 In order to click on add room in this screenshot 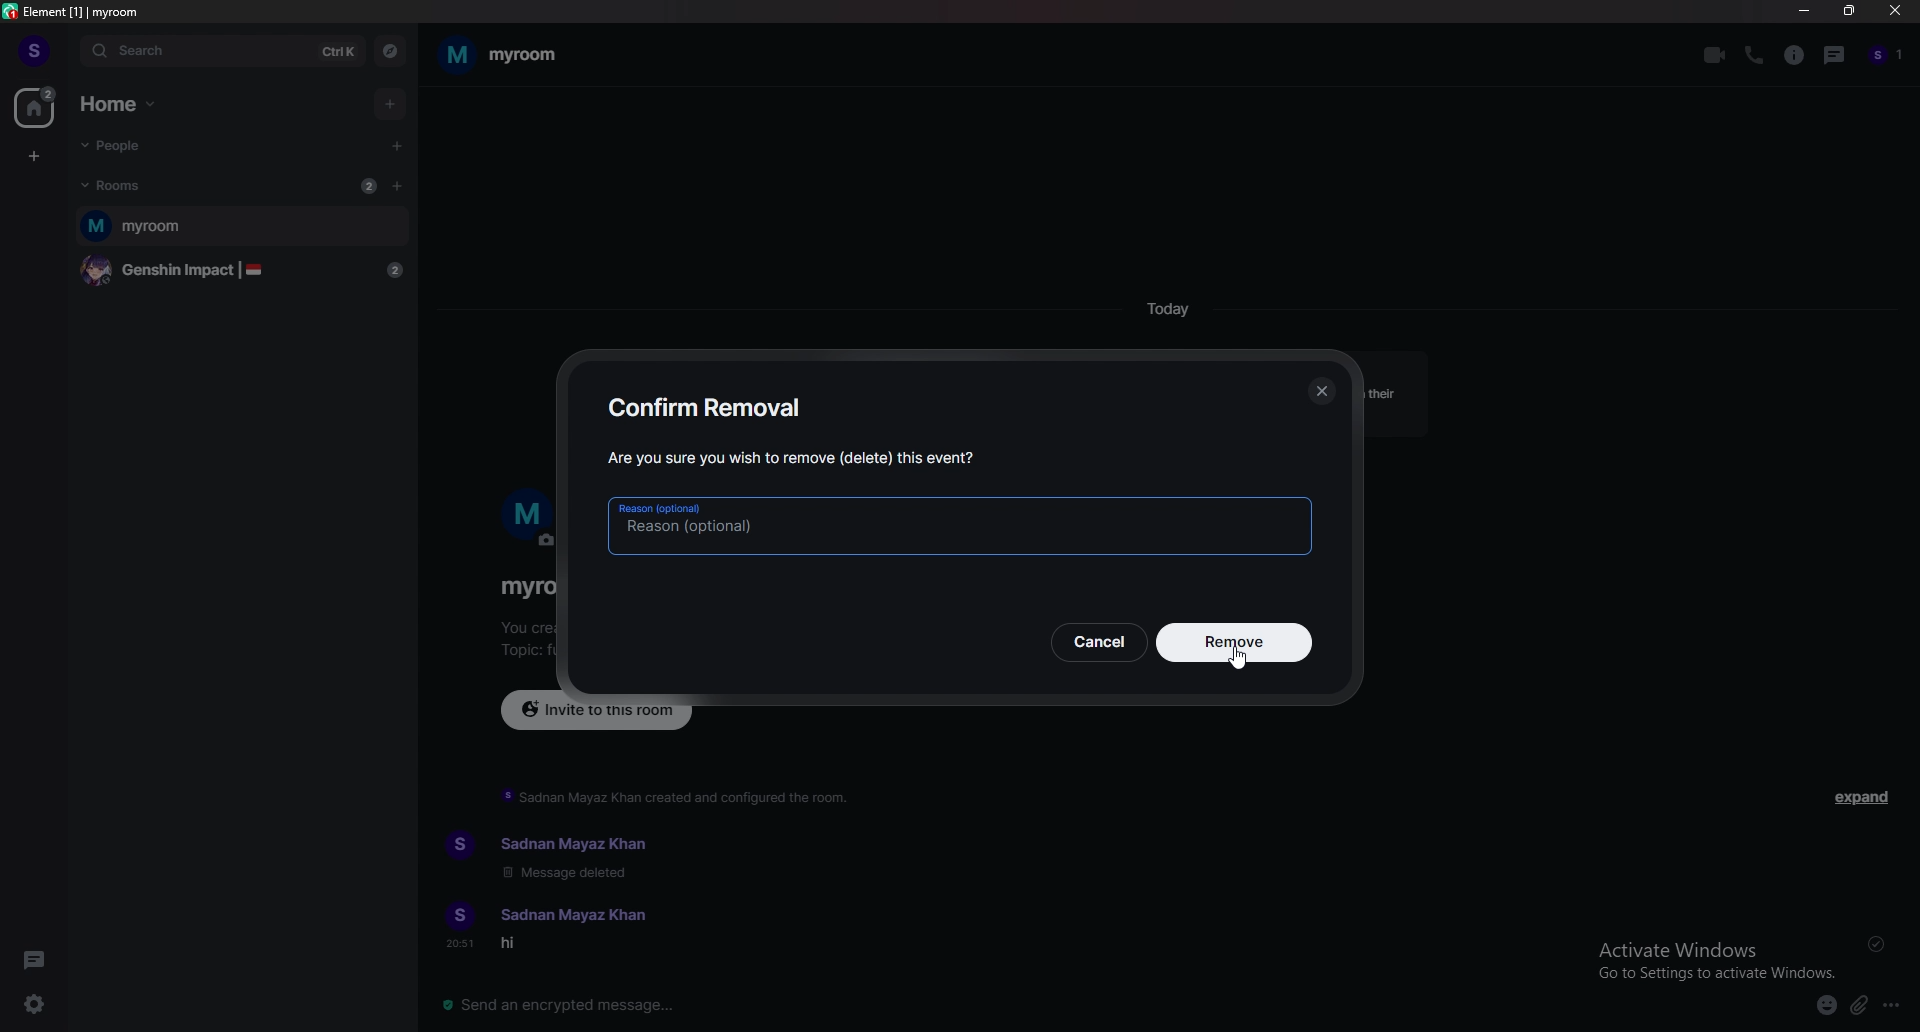, I will do `click(398, 185)`.